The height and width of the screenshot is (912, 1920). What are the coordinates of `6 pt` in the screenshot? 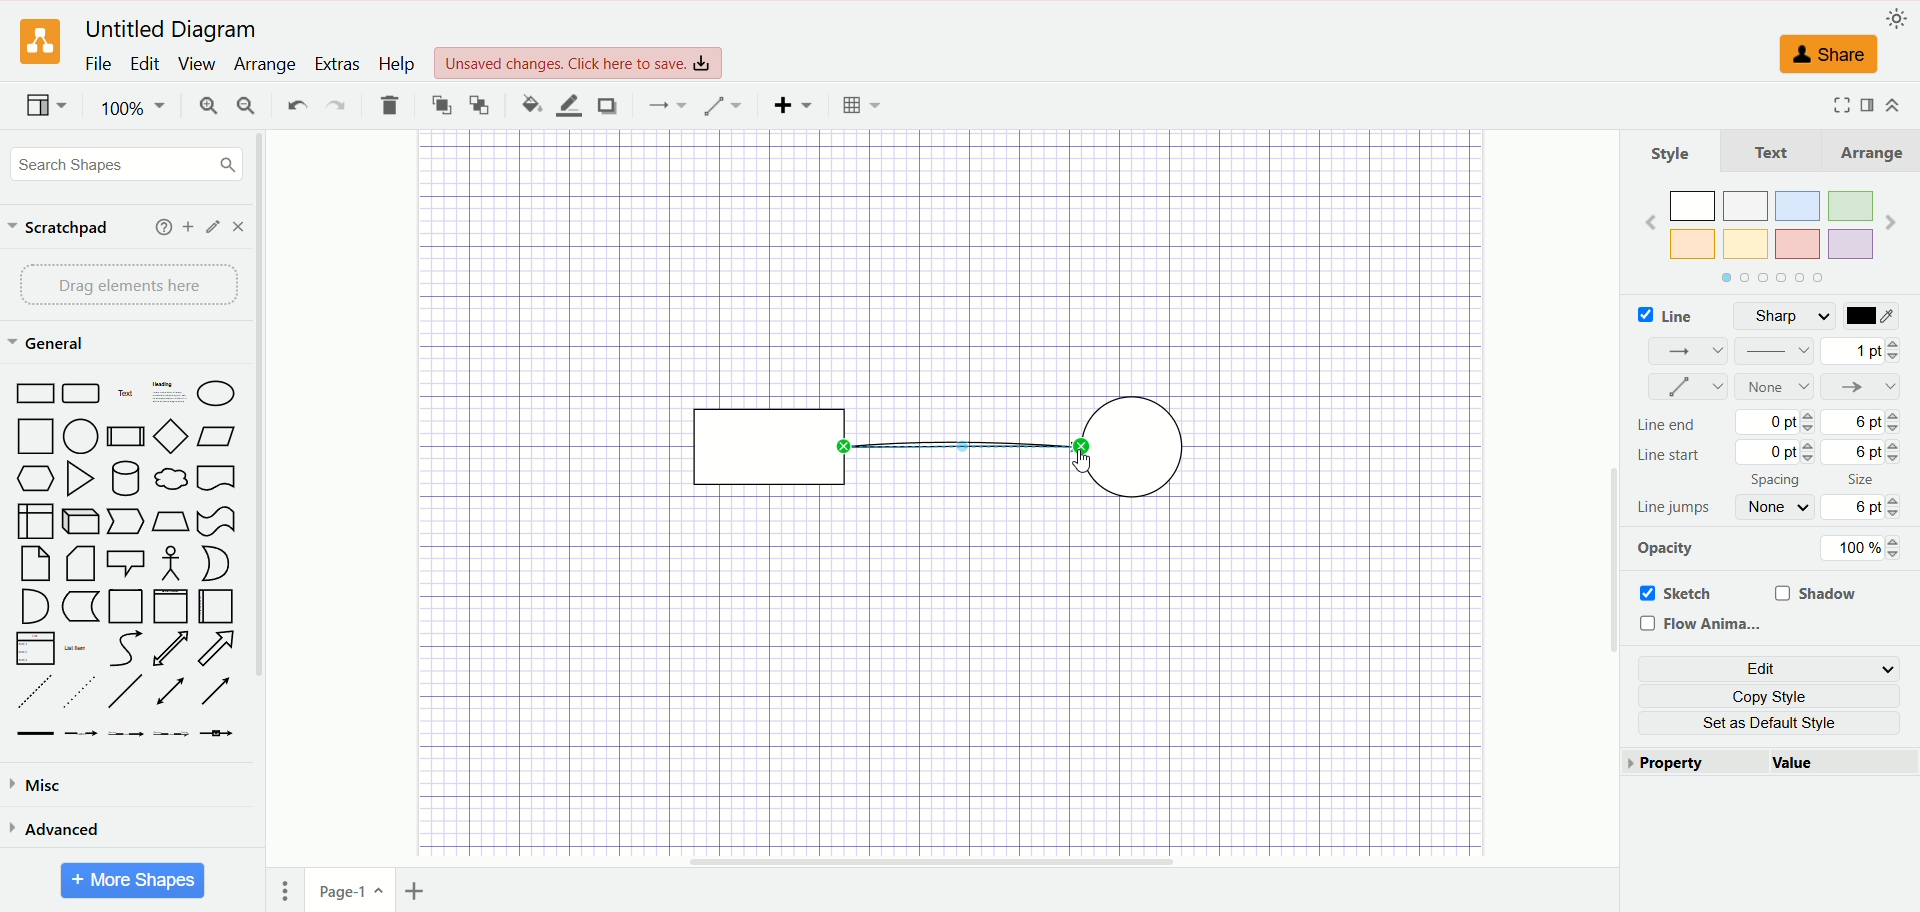 It's located at (1868, 507).